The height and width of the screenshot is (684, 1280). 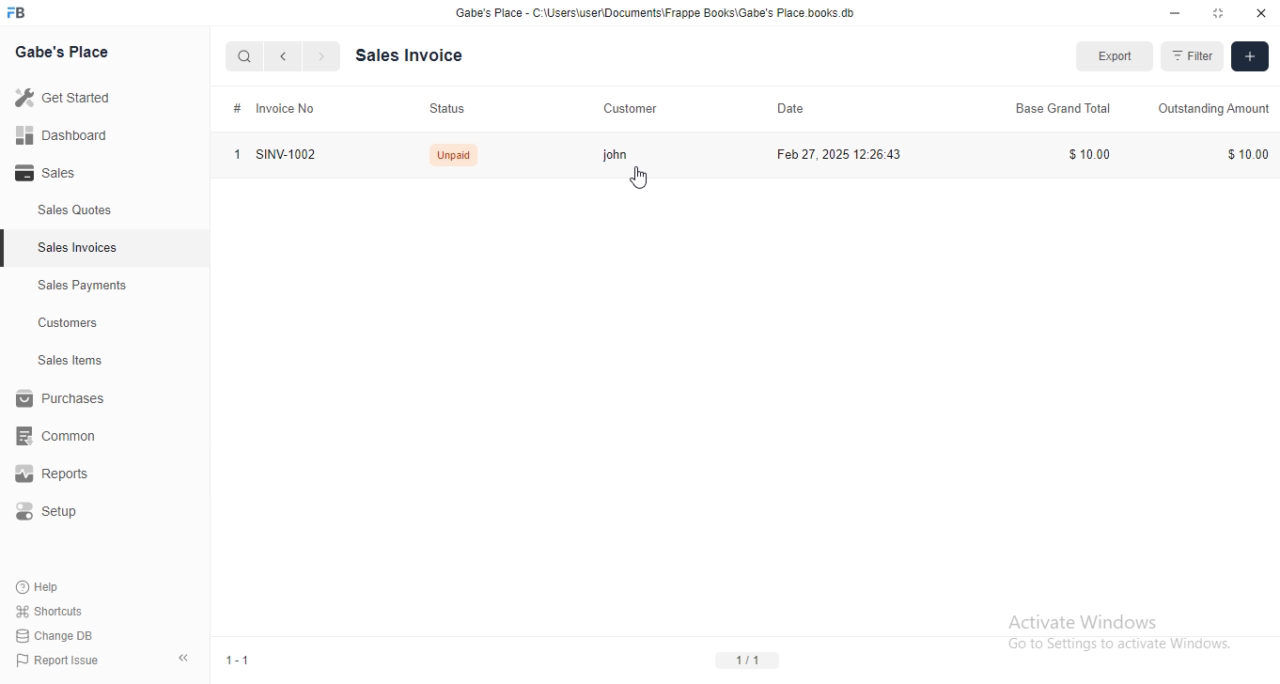 I want to click on #, so click(x=235, y=108).